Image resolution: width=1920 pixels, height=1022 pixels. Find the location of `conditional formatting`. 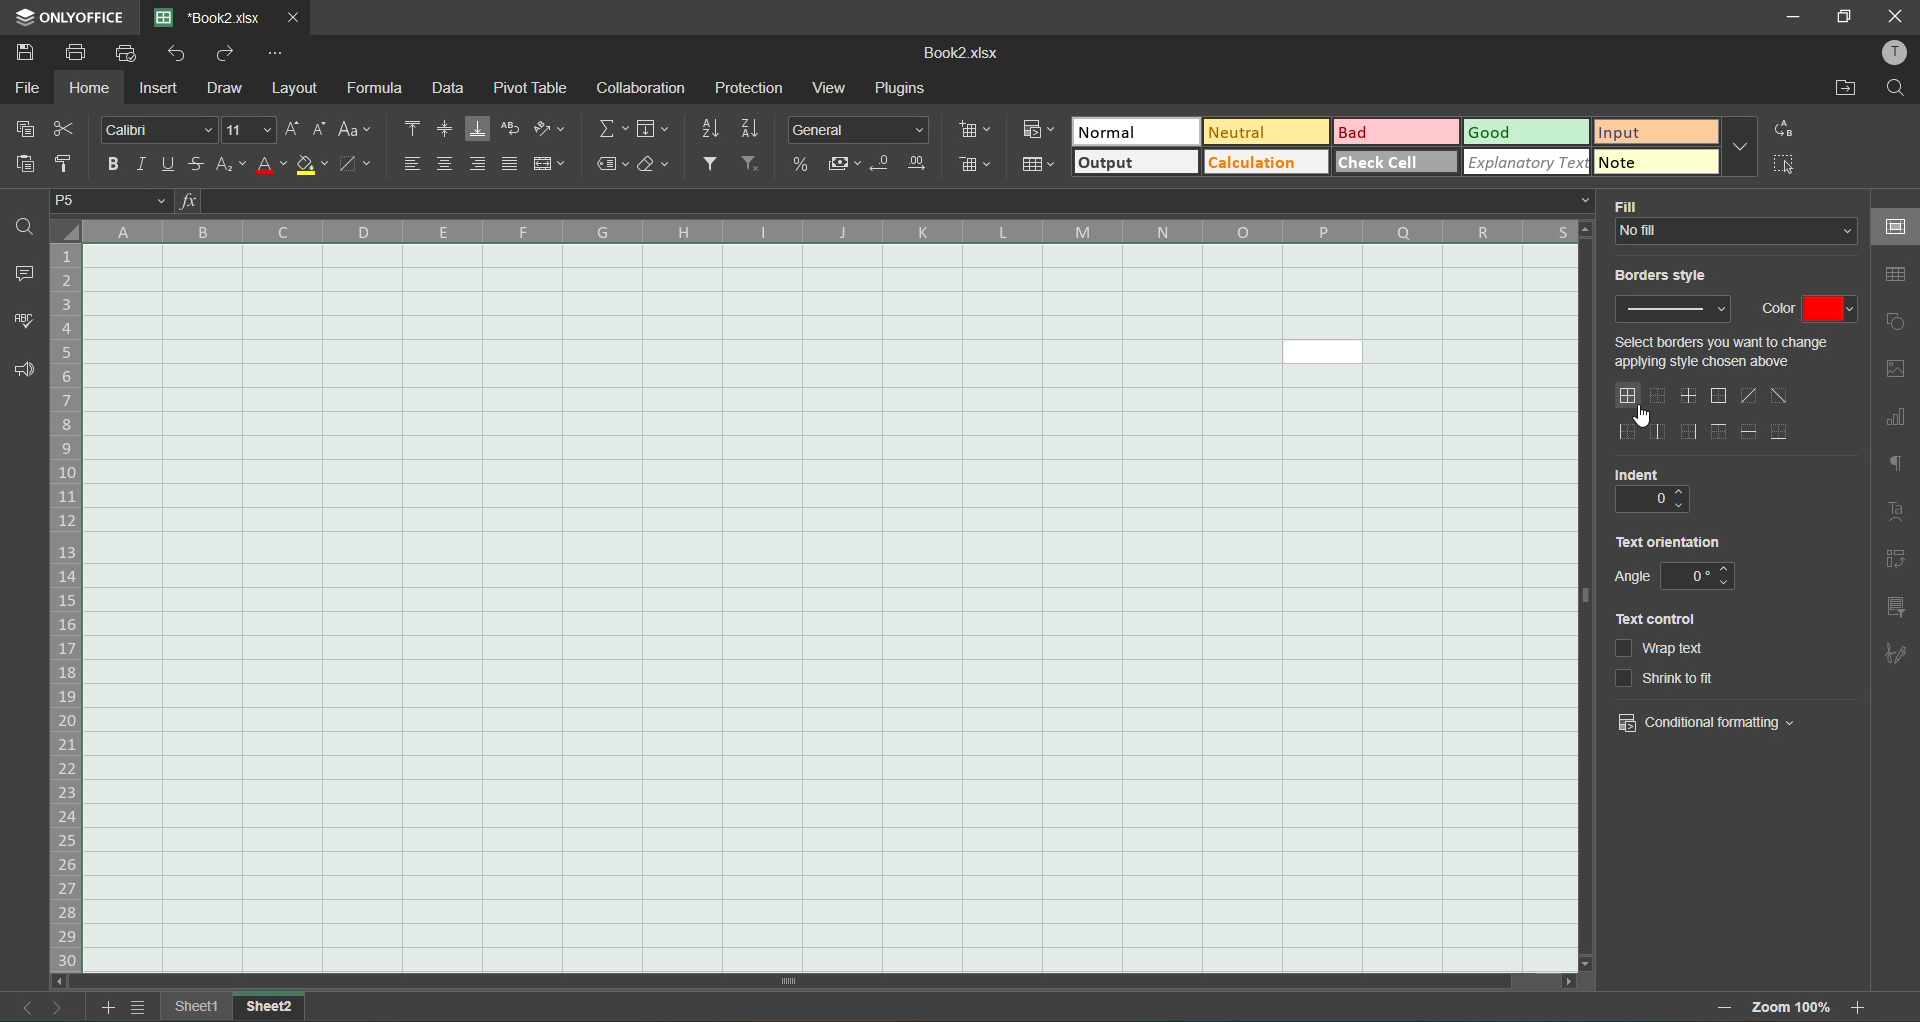

conditional formatting is located at coordinates (1708, 722).